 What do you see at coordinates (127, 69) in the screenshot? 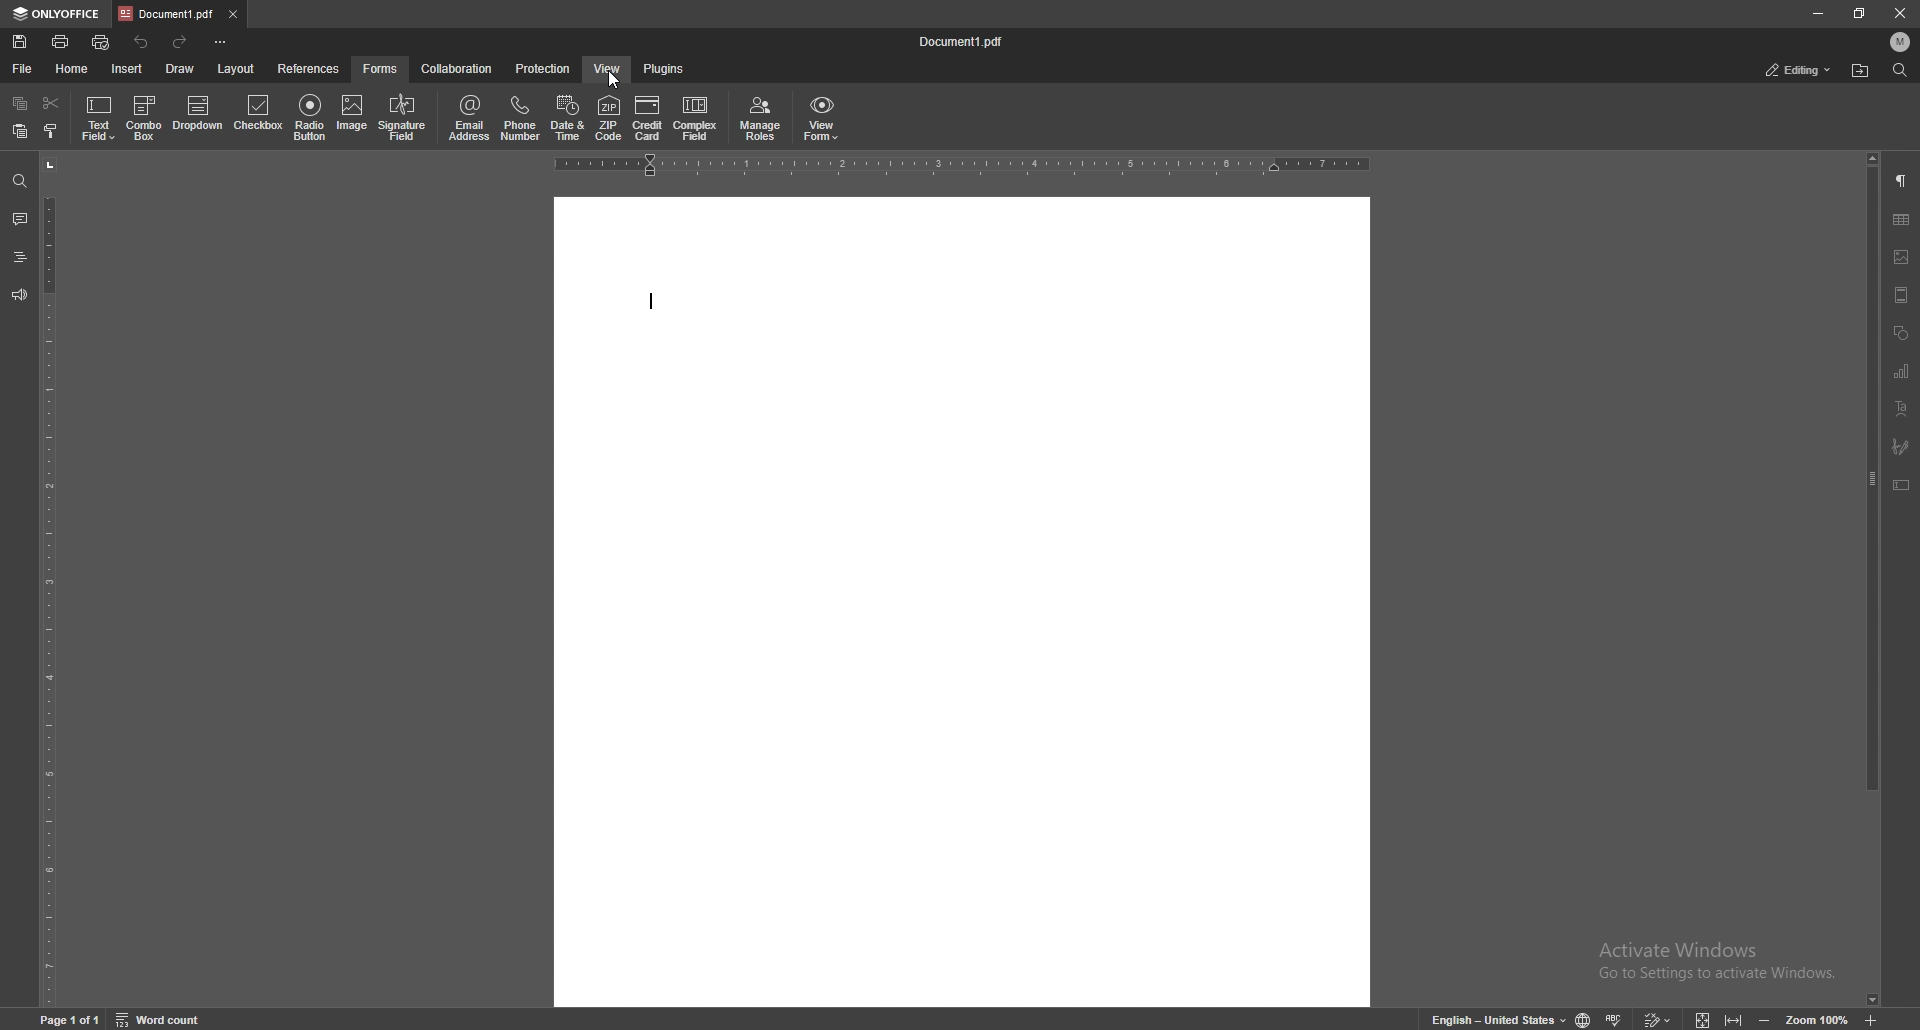
I see `insert` at bounding box center [127, 69].